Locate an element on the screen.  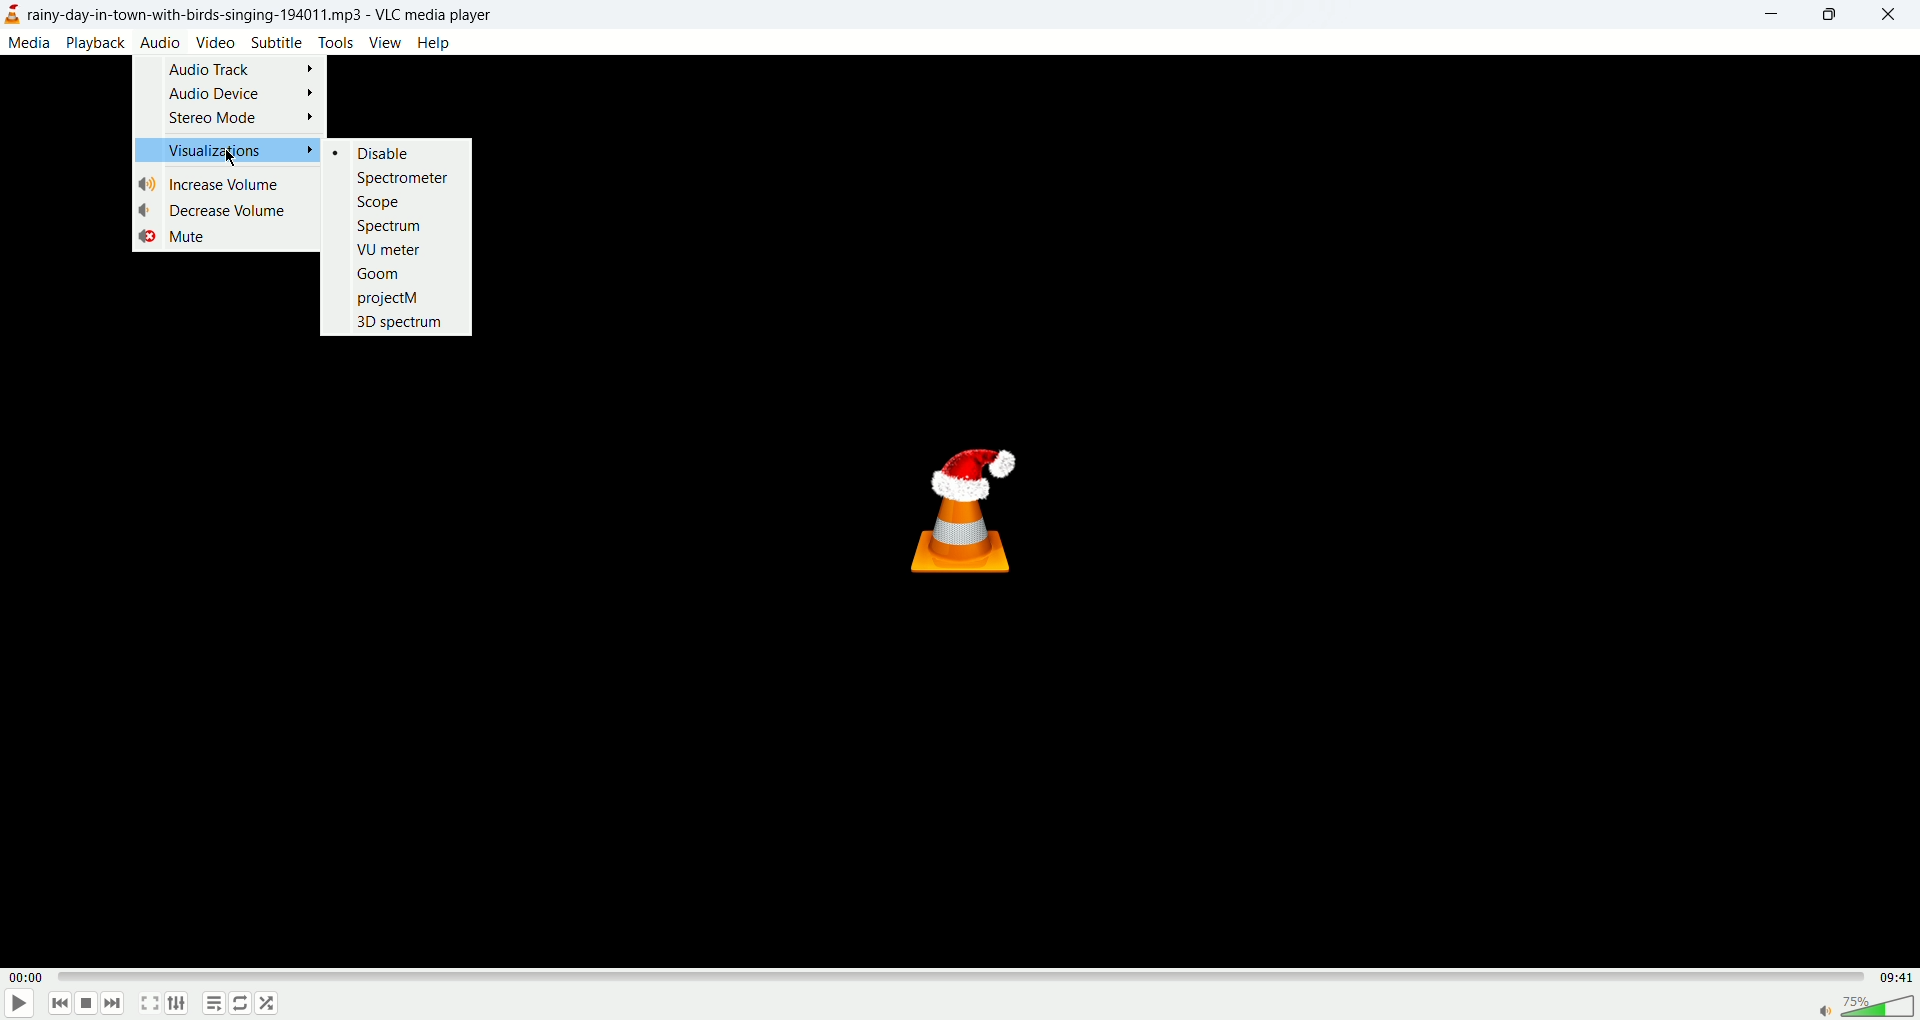
media is located at coordinates (29, 45).